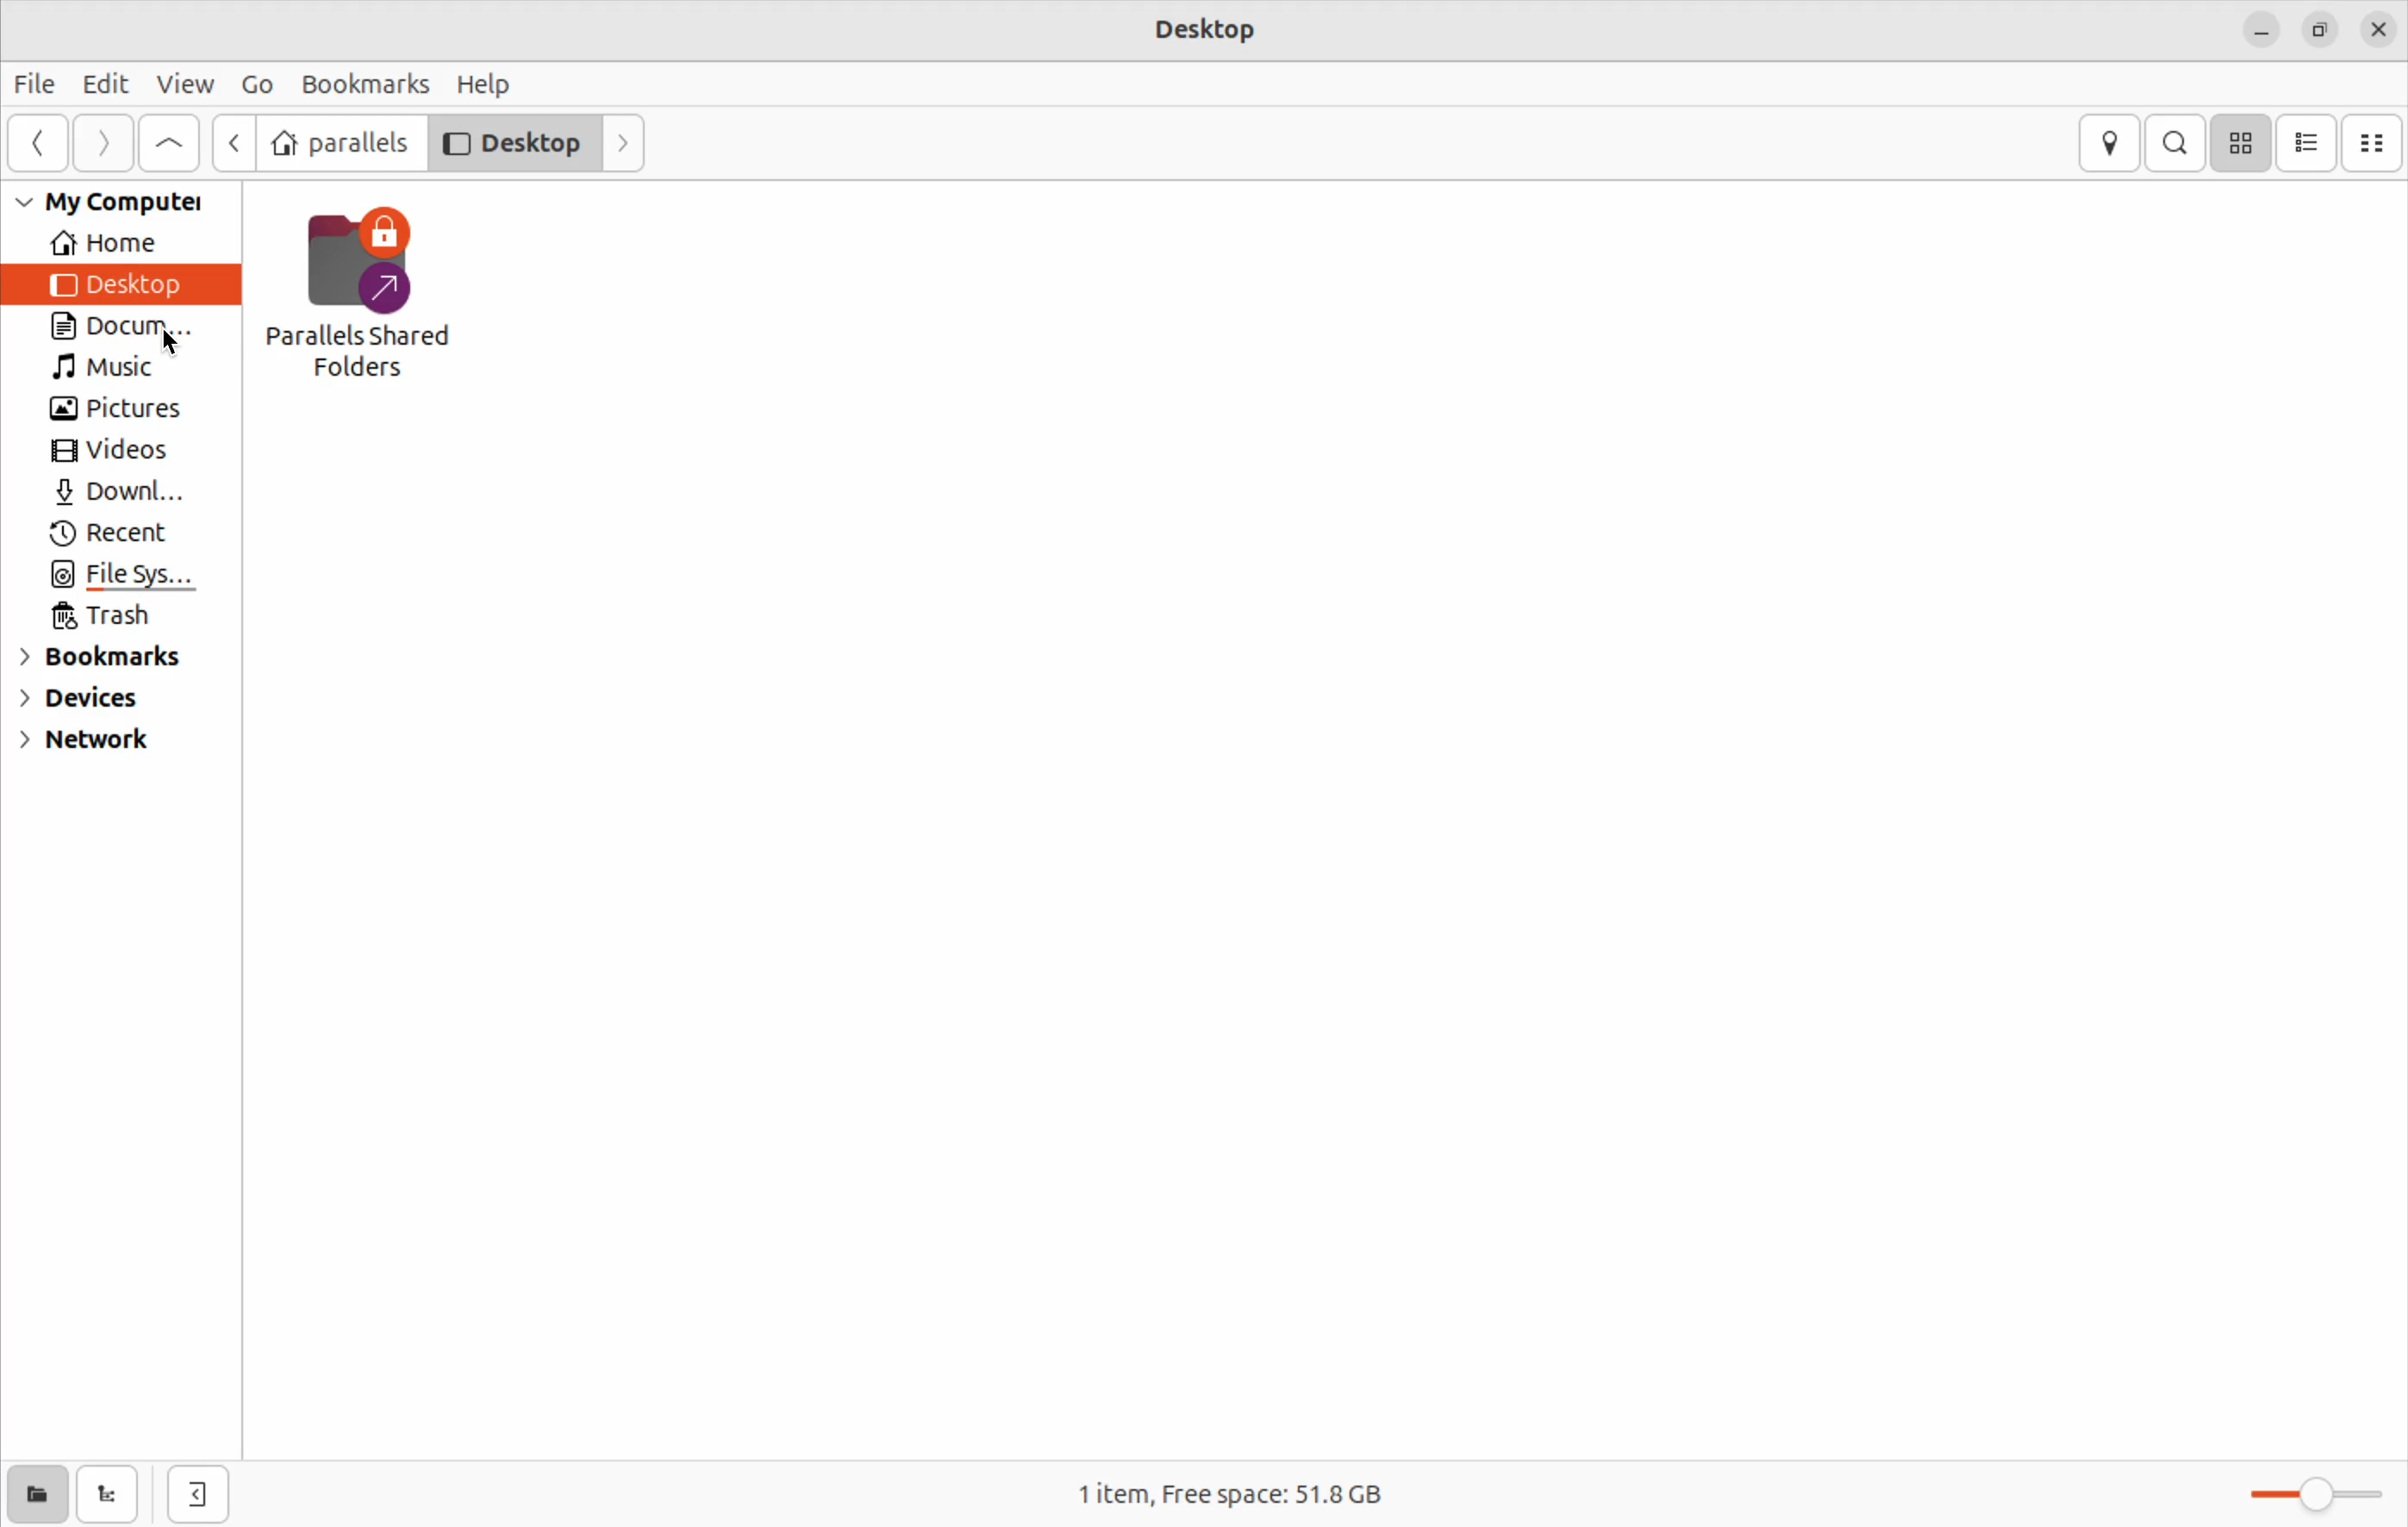 This screenshot has width=2408, height=1527. What do you see at coordinates (363, 77) in the screenshot?
I see `Bookmarks` at bounding box center [363, 77].